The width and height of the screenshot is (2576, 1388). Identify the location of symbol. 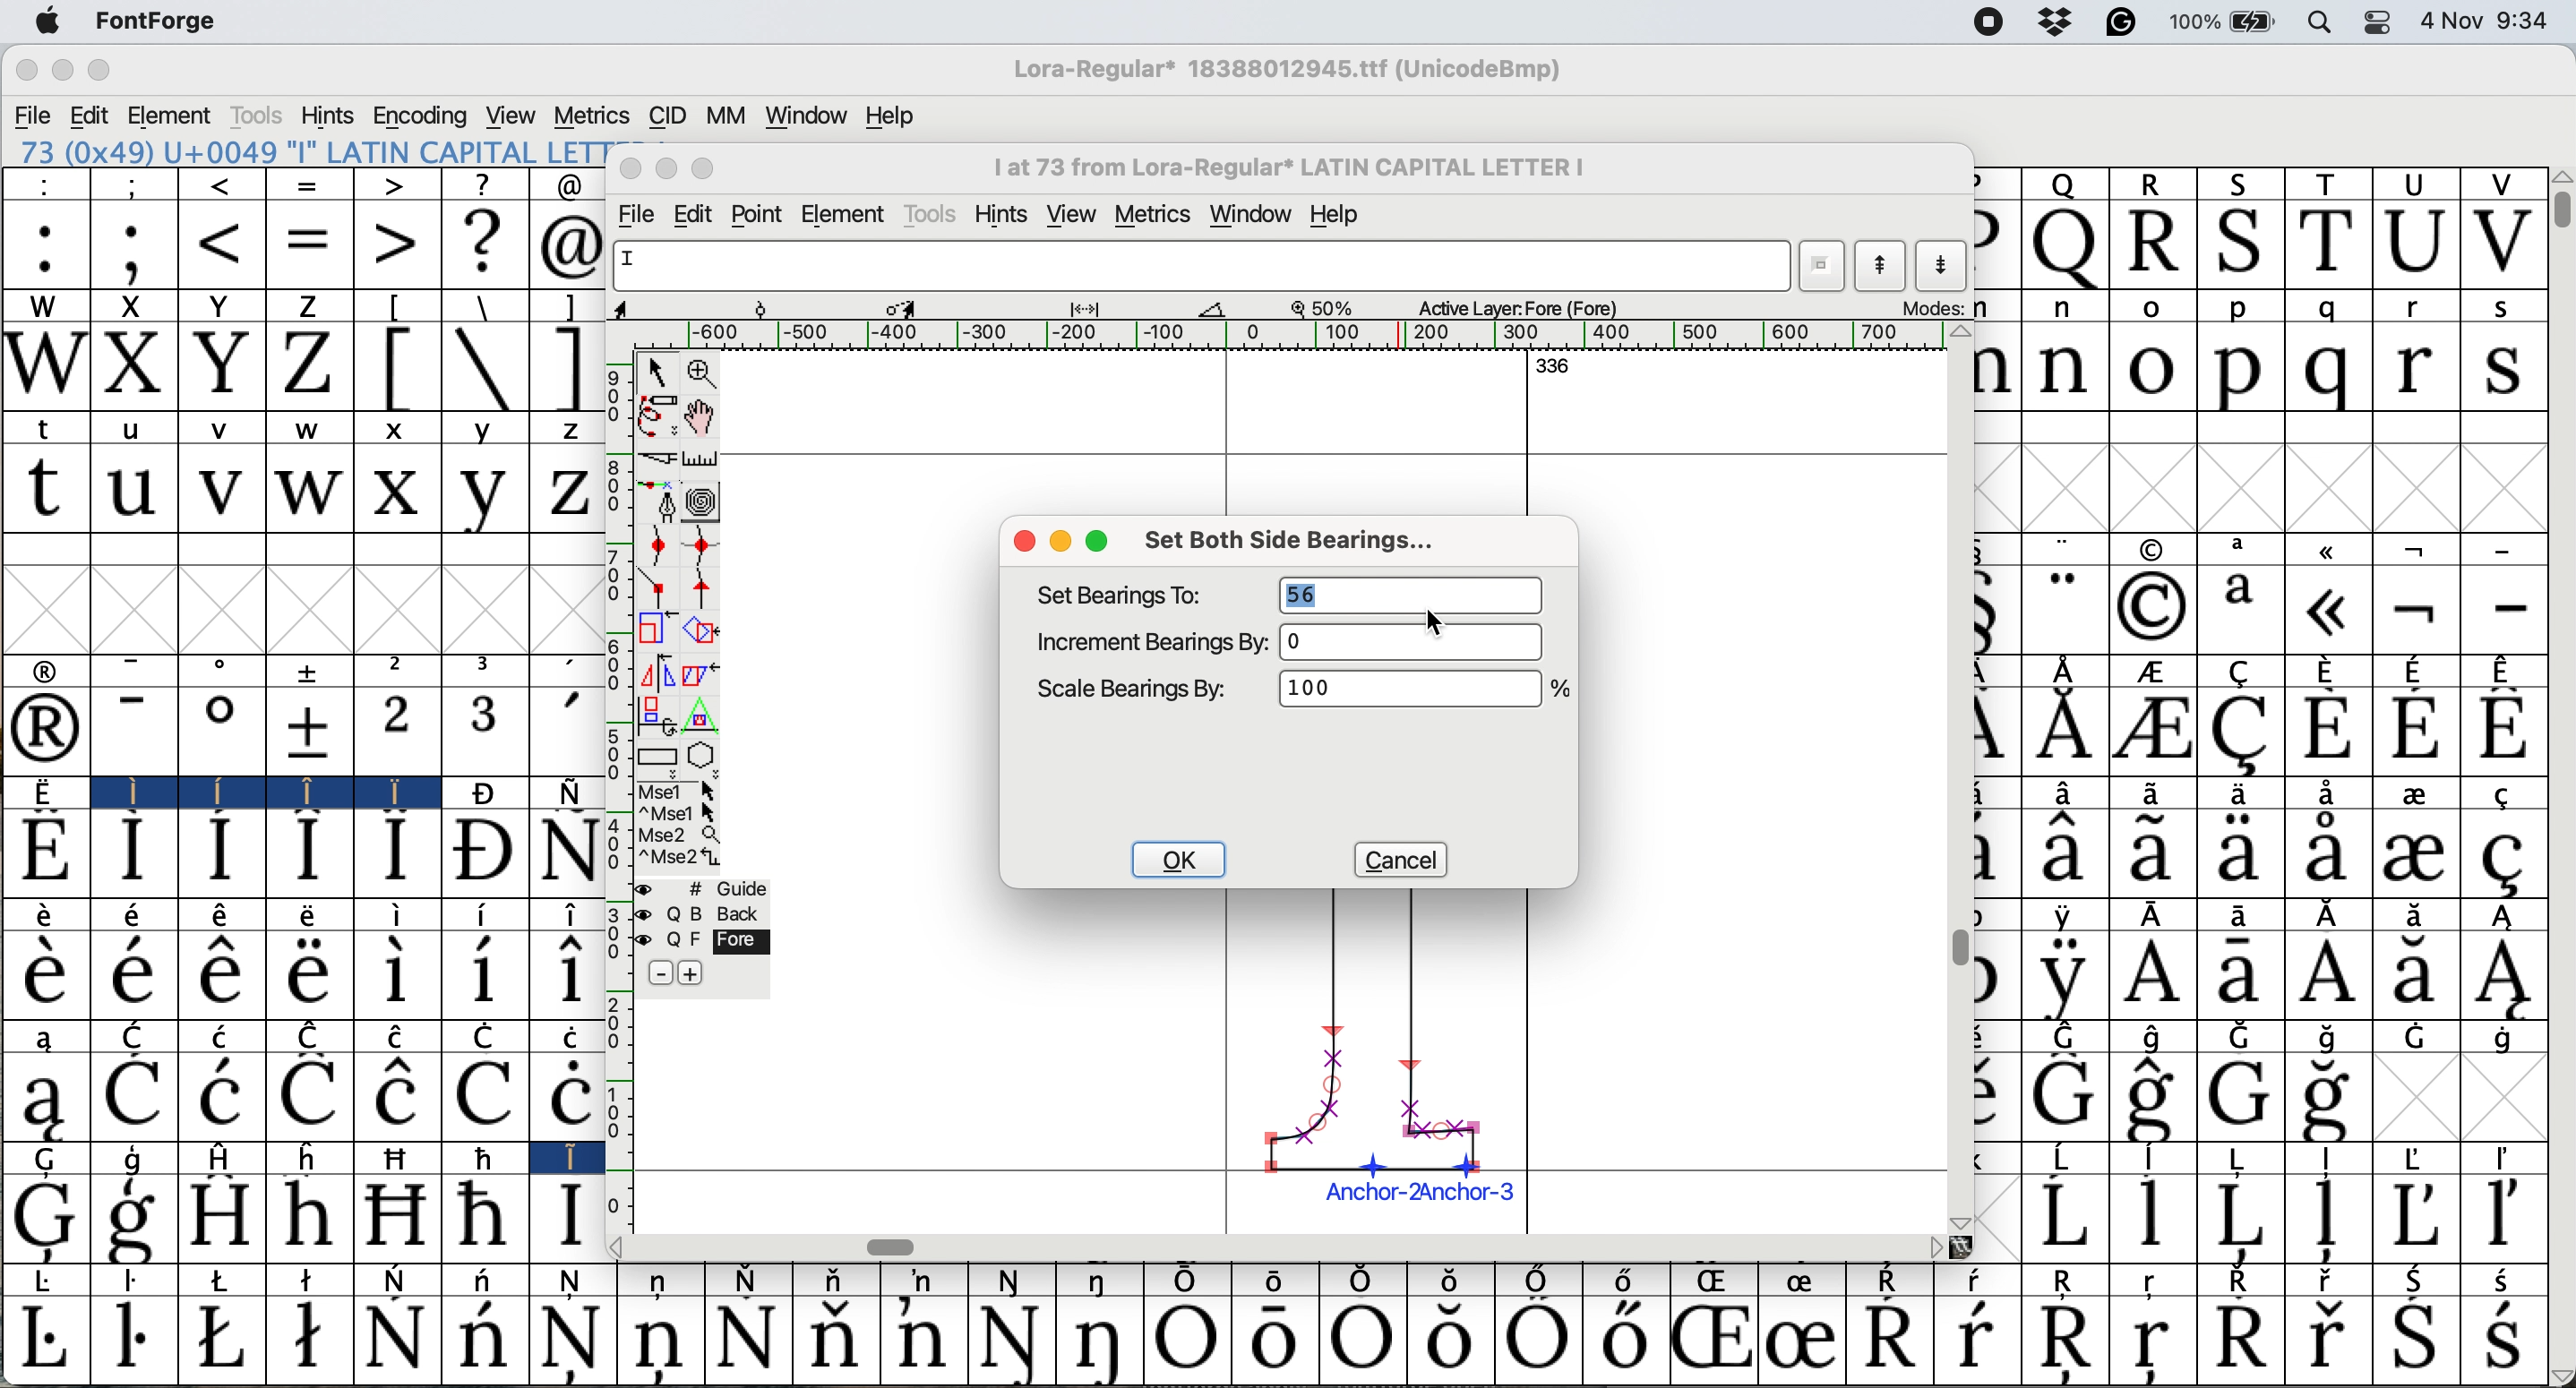
(313, 670).